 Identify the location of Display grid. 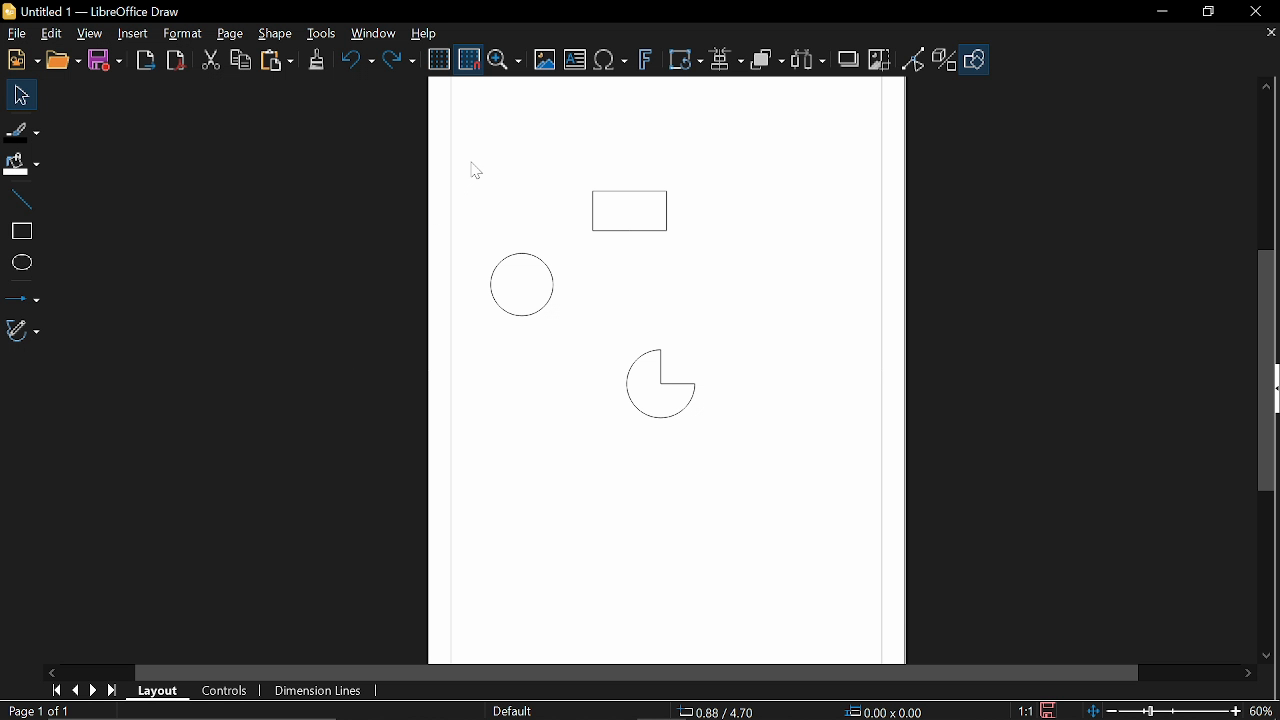
(438, 59).